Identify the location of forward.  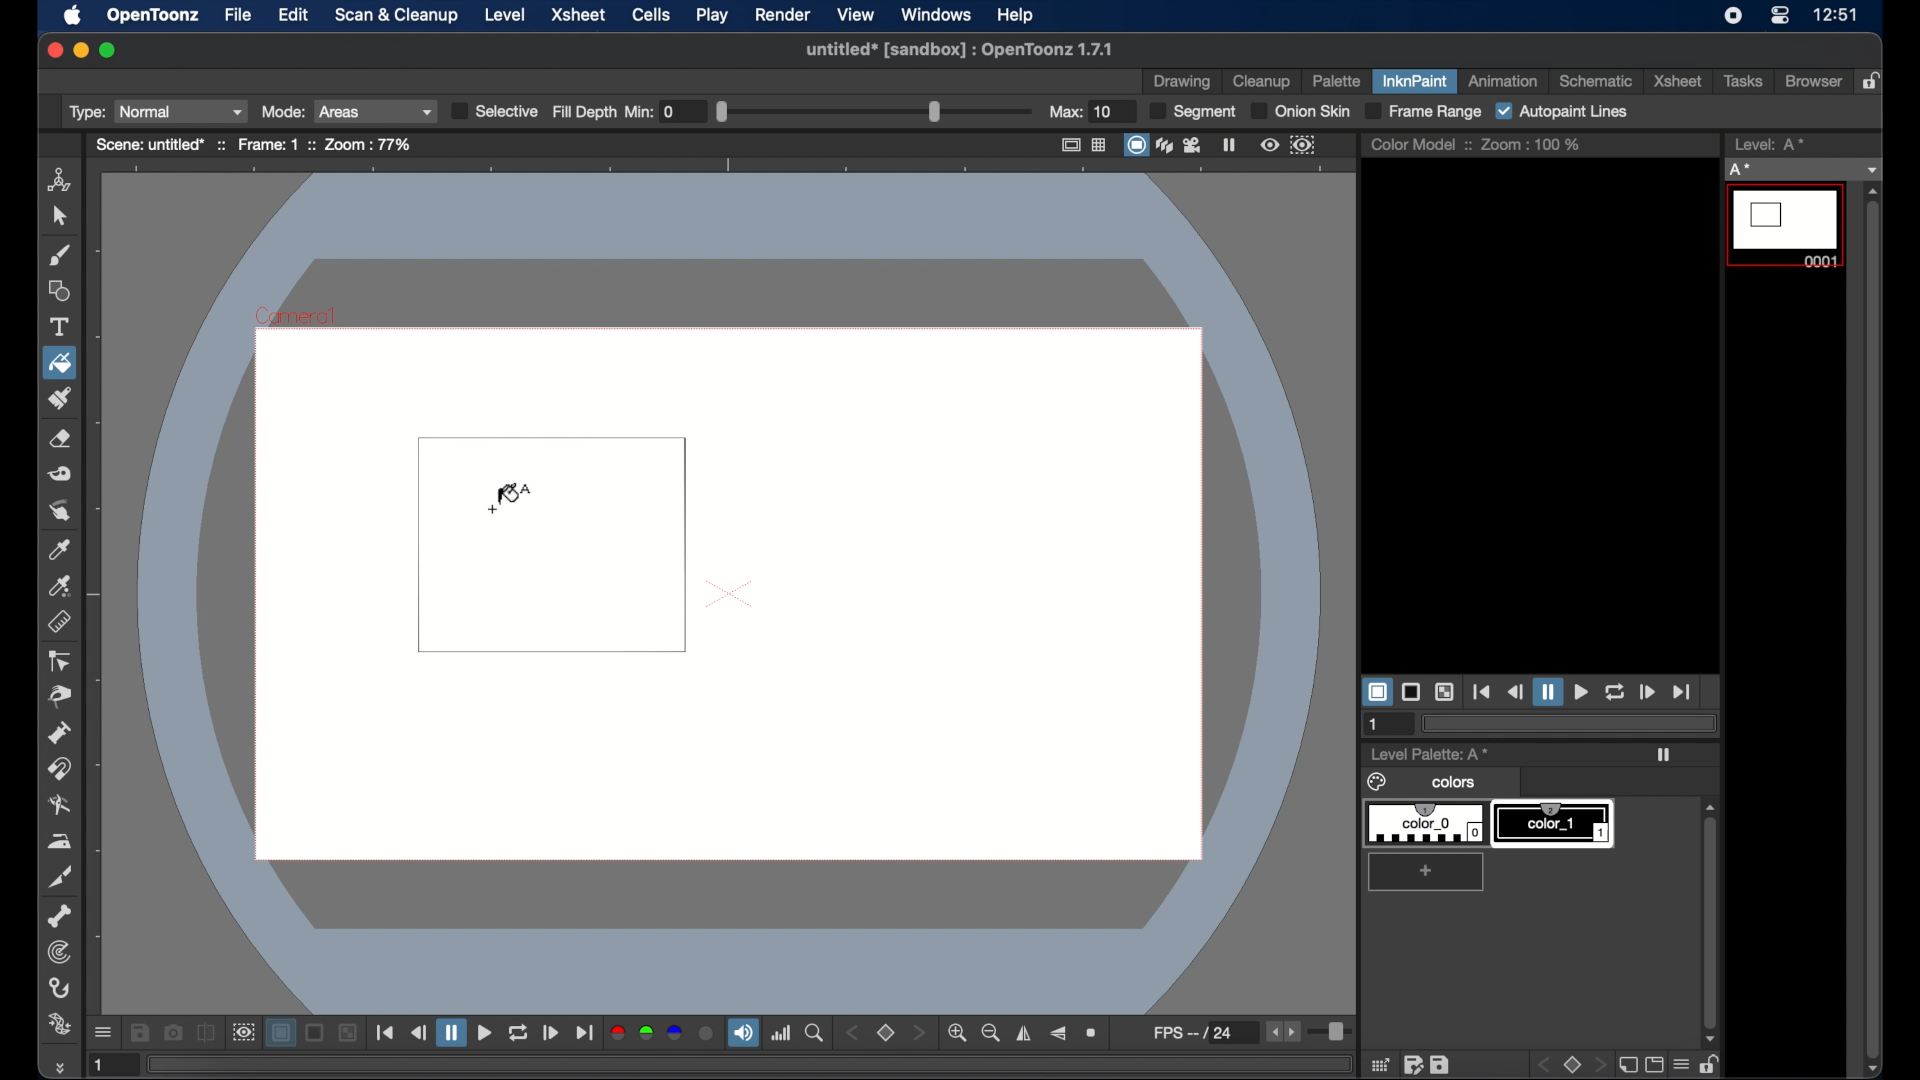
(551, 1033).